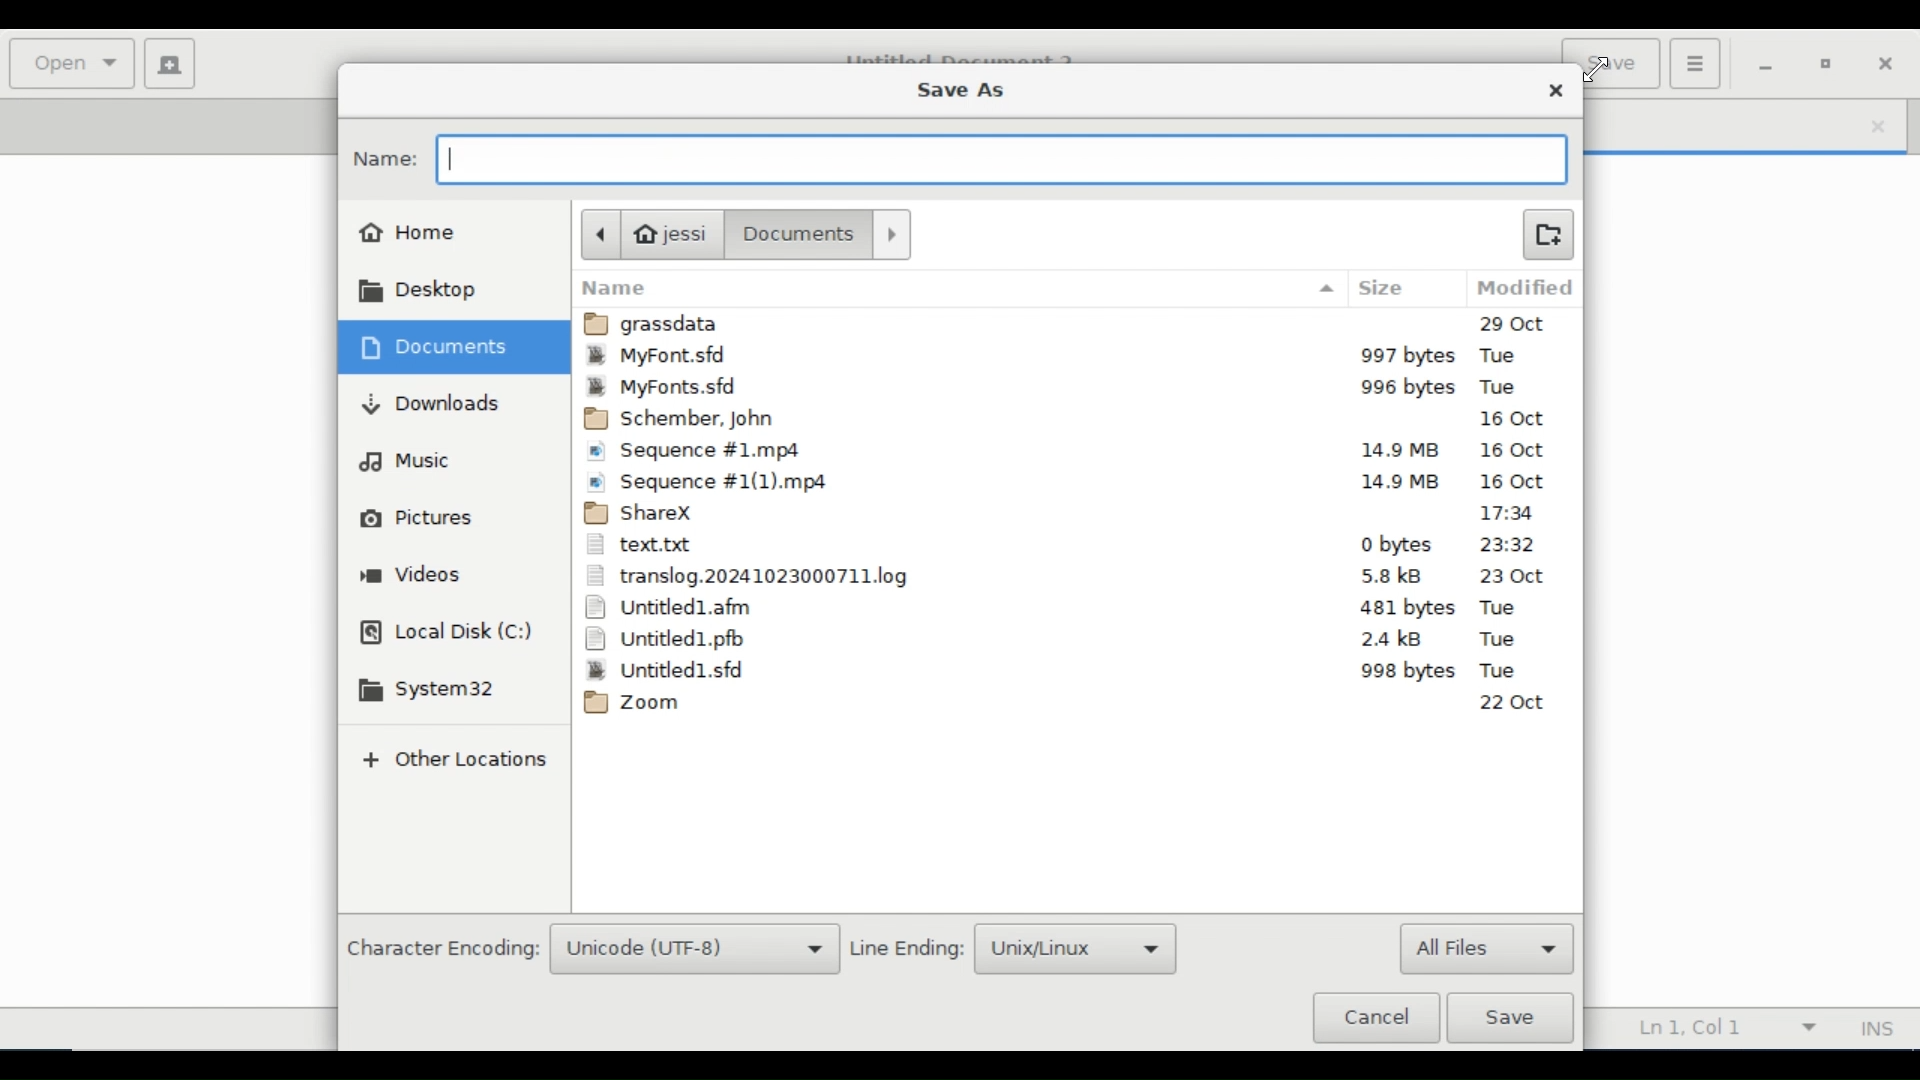 Image resolution: width=1920 pixels, height=1080 pixels. I want to click on Add Other Locations, so click(457, 760).